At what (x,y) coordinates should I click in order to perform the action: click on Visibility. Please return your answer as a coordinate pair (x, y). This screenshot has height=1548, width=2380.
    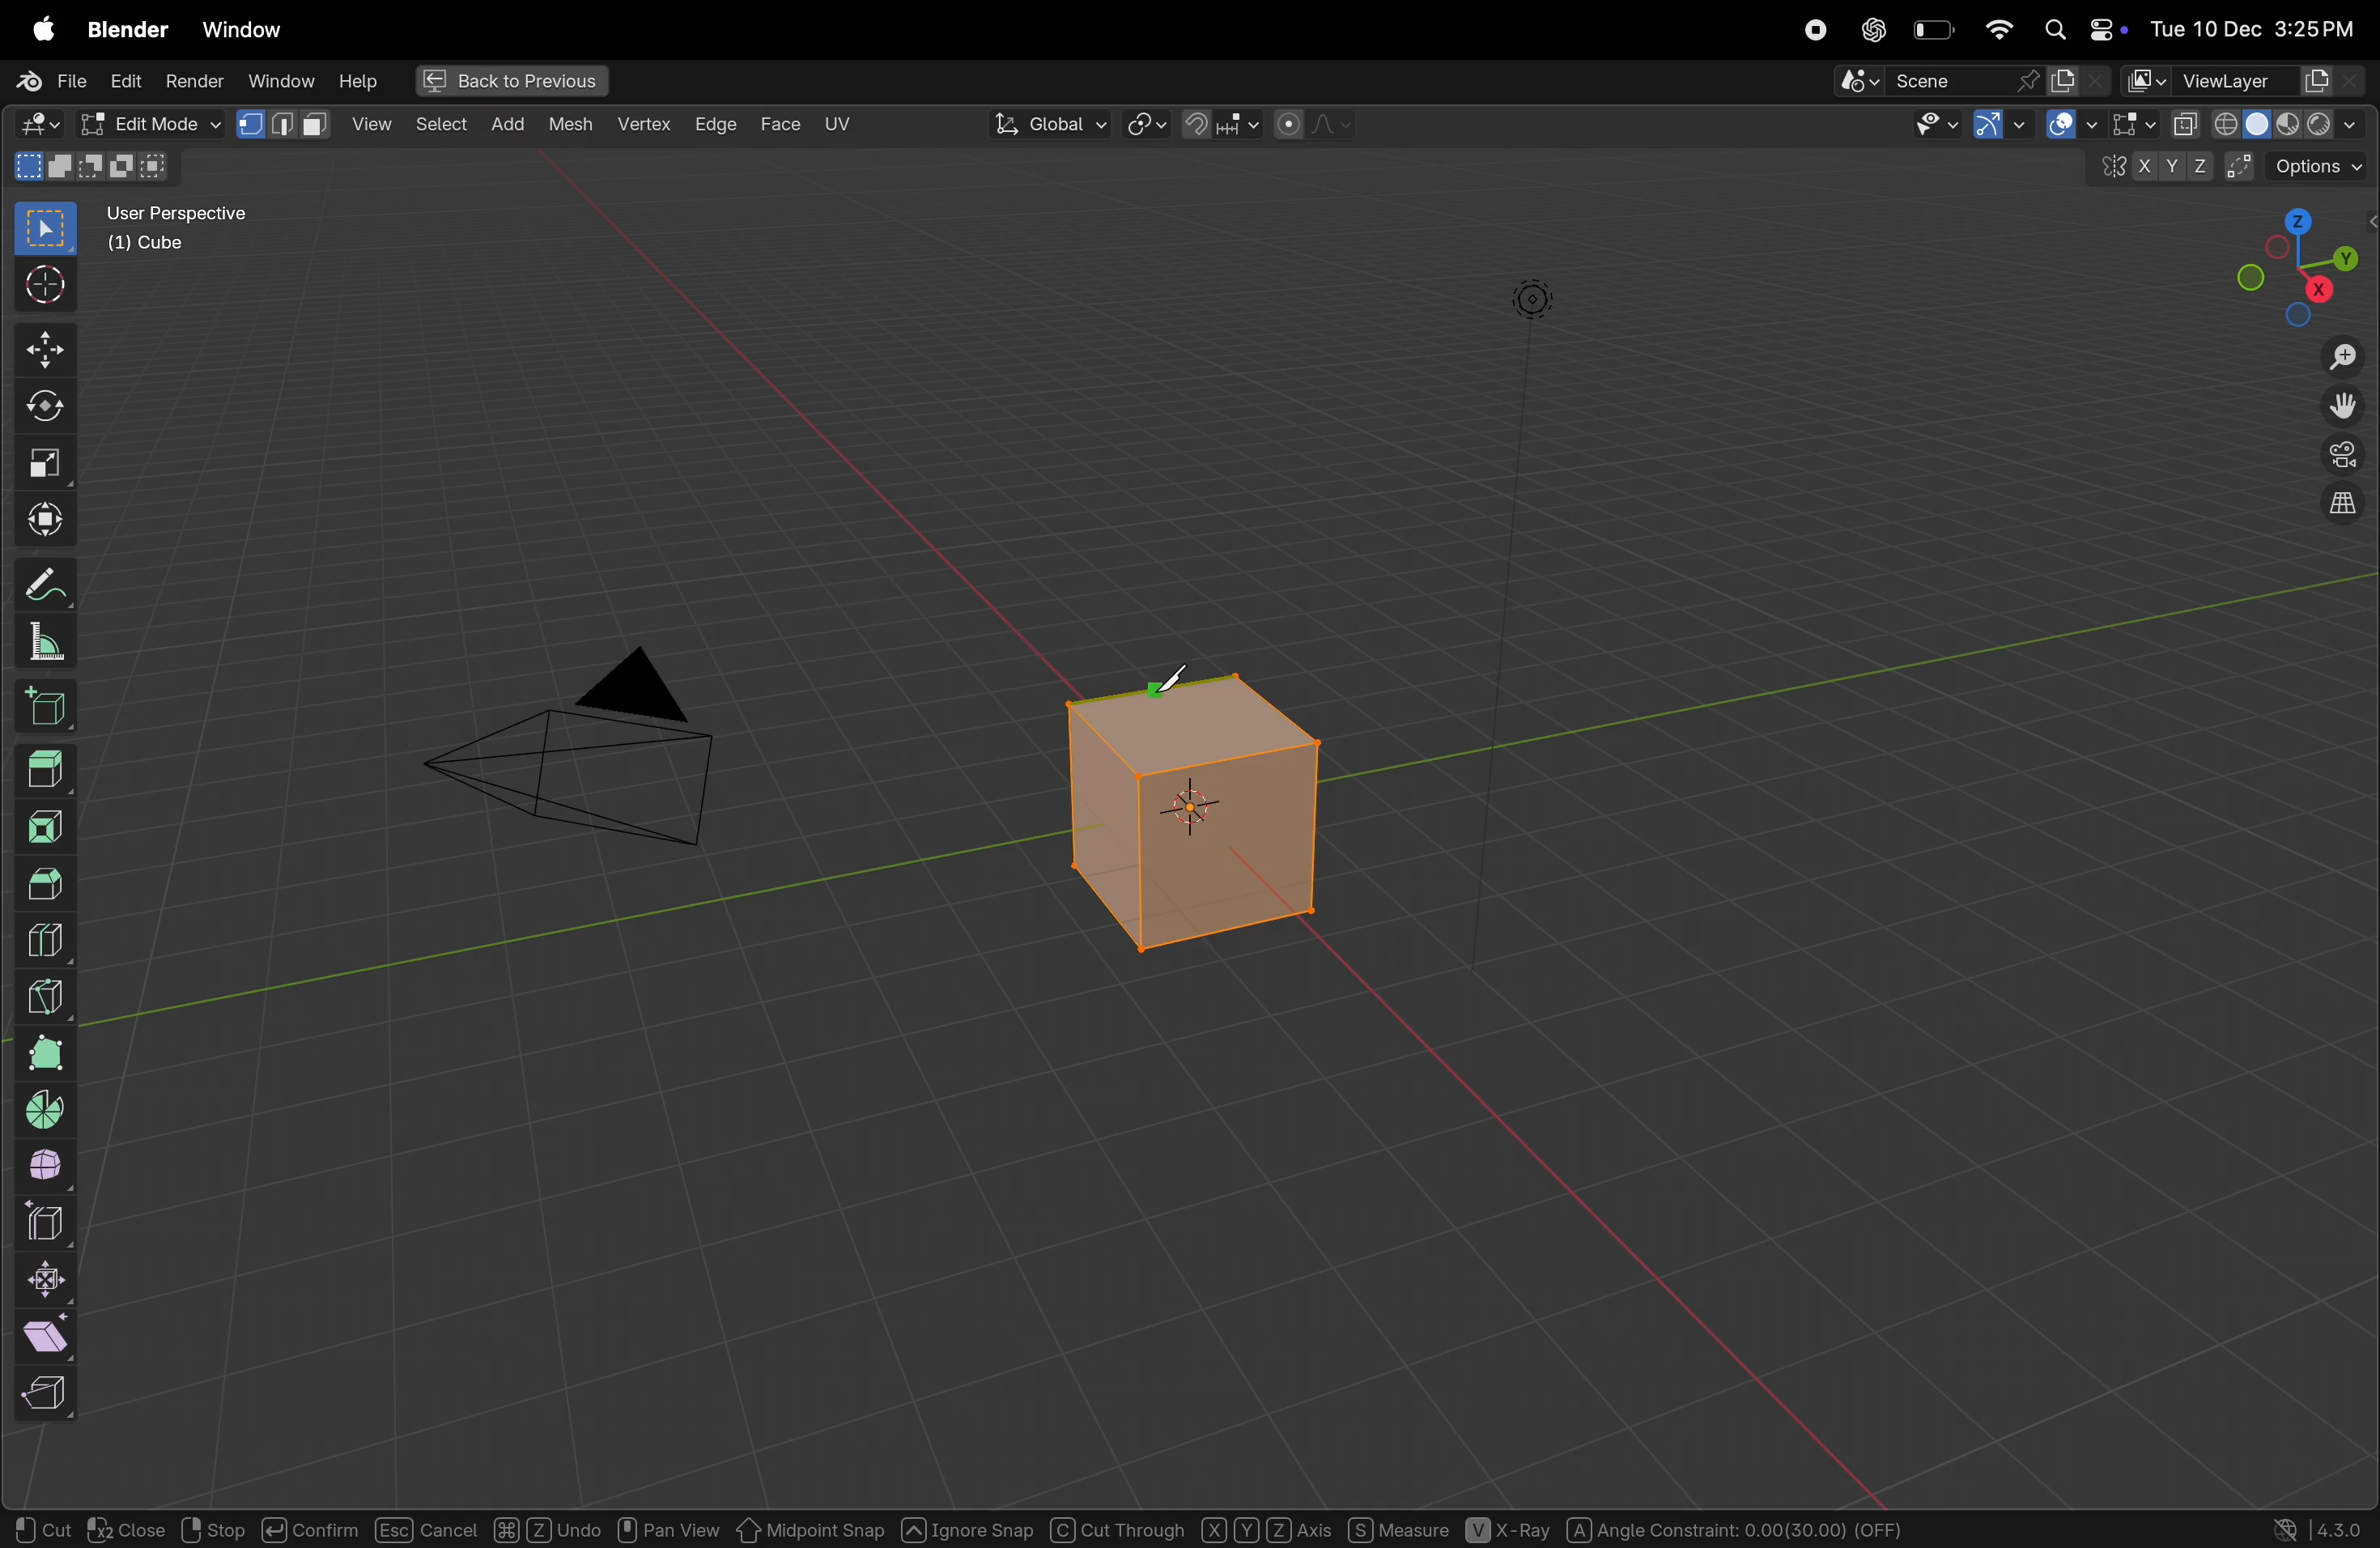
    Looking at the image, I should click on (1957, 127).